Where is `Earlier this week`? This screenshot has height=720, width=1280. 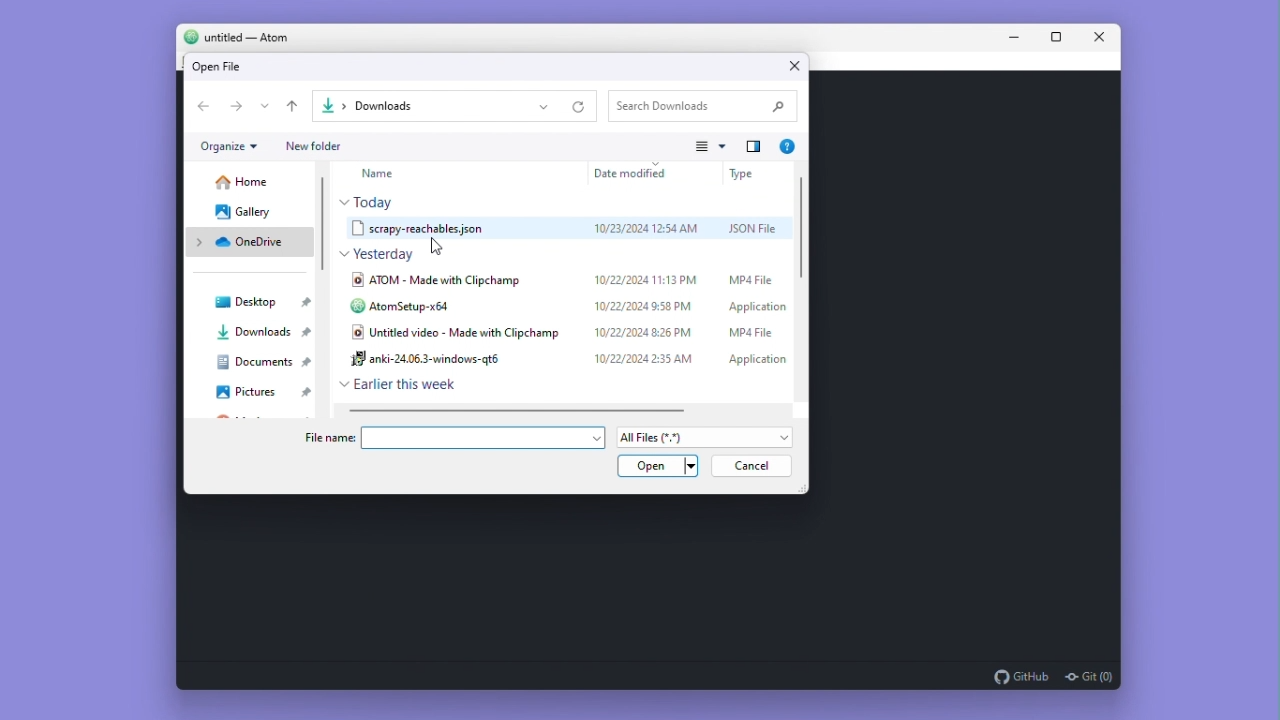
Earlier this week is located at coordinates (398, 384).